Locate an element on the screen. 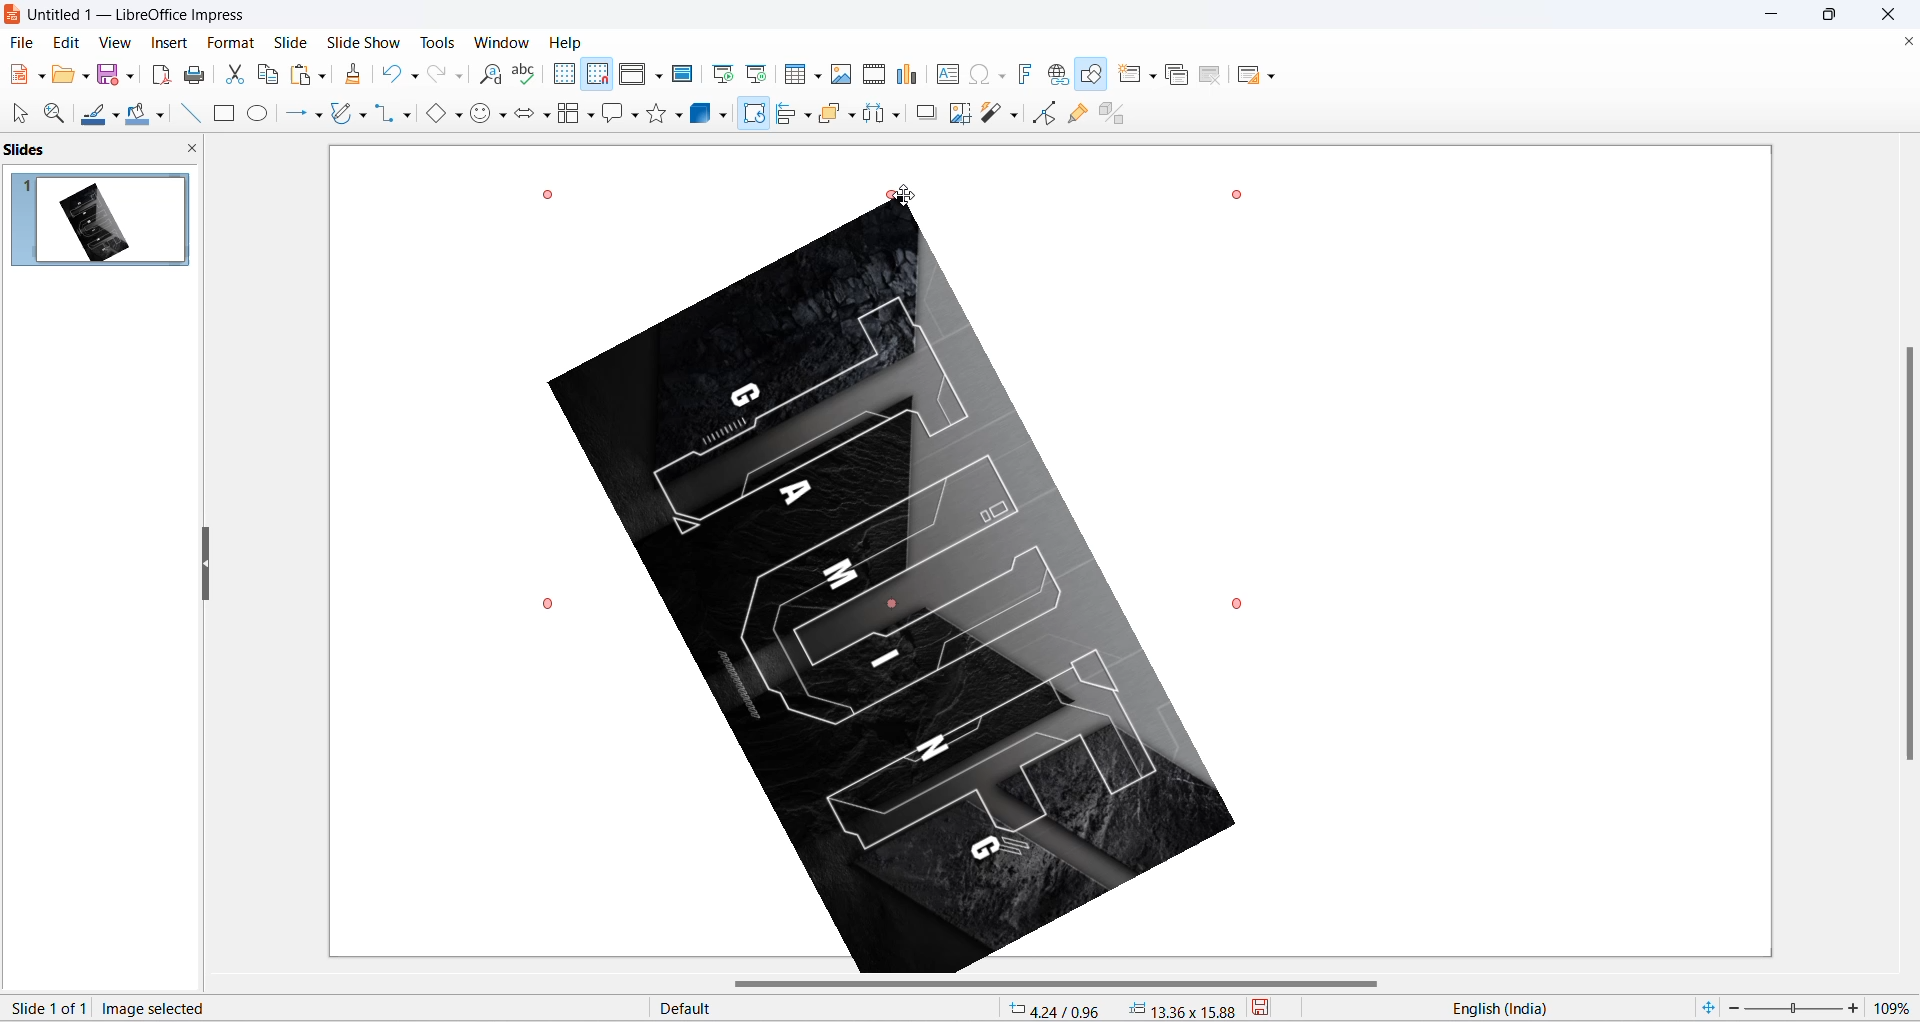 The height and width of the screenshot is (1022, 1920). callout shape is located at coordinates (611, 115).